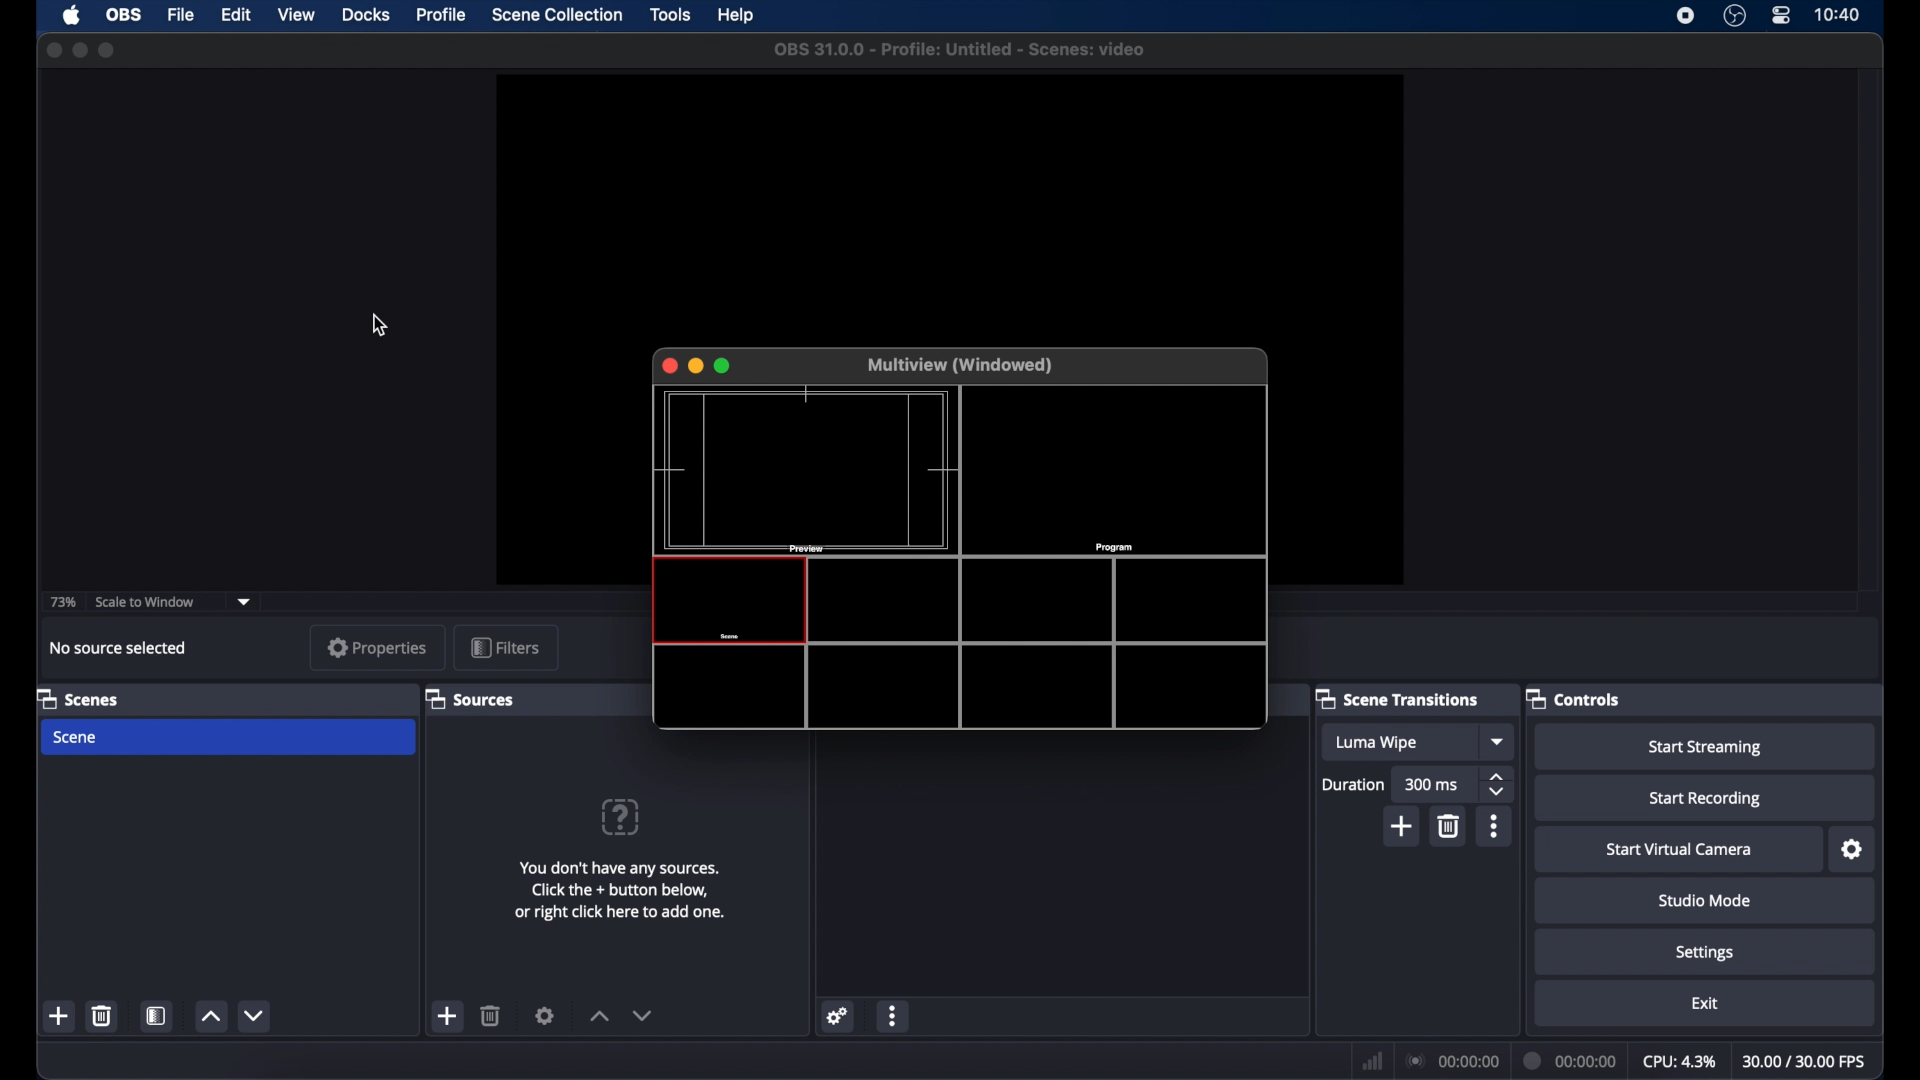  Describe the element at coordinates (210, 1016) in the screenshot. I see `increment` at that location.